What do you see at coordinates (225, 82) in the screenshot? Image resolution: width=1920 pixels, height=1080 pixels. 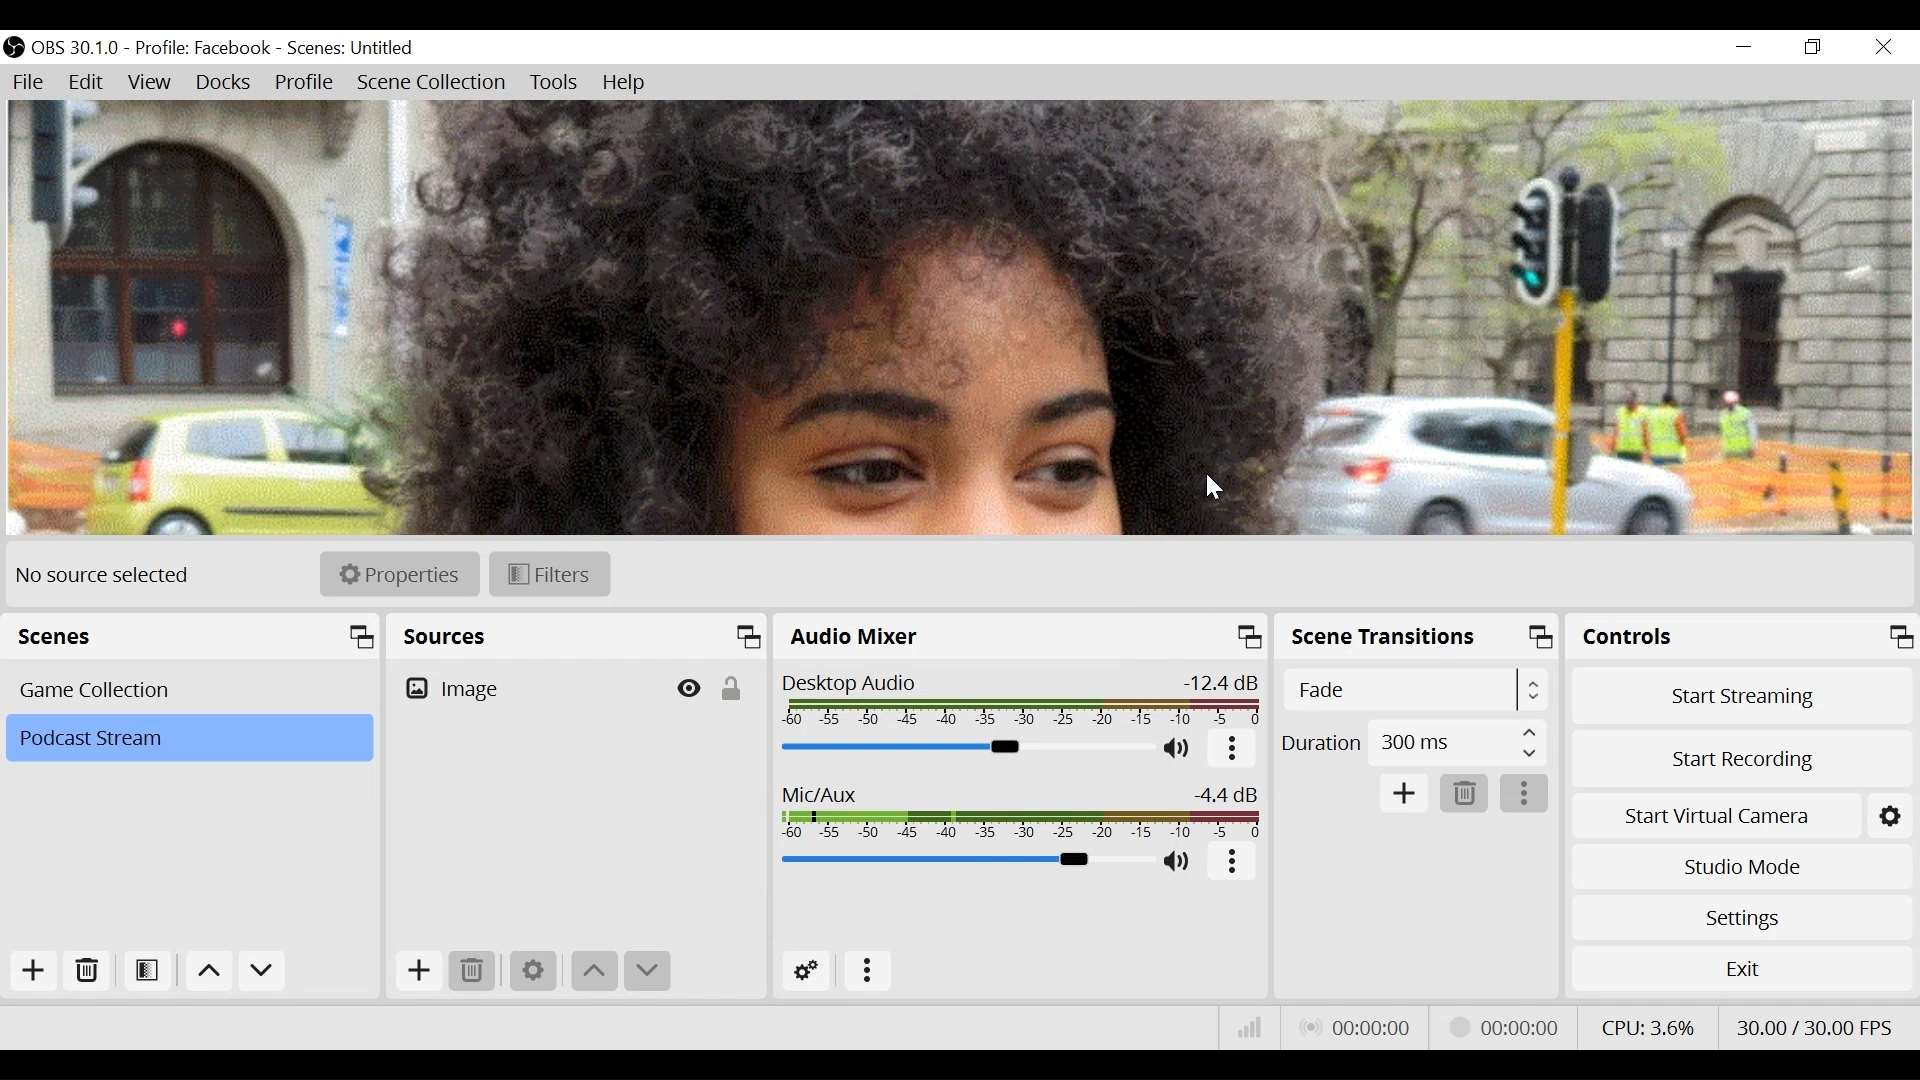 I see `Docks` at bounding box center [225, 82].